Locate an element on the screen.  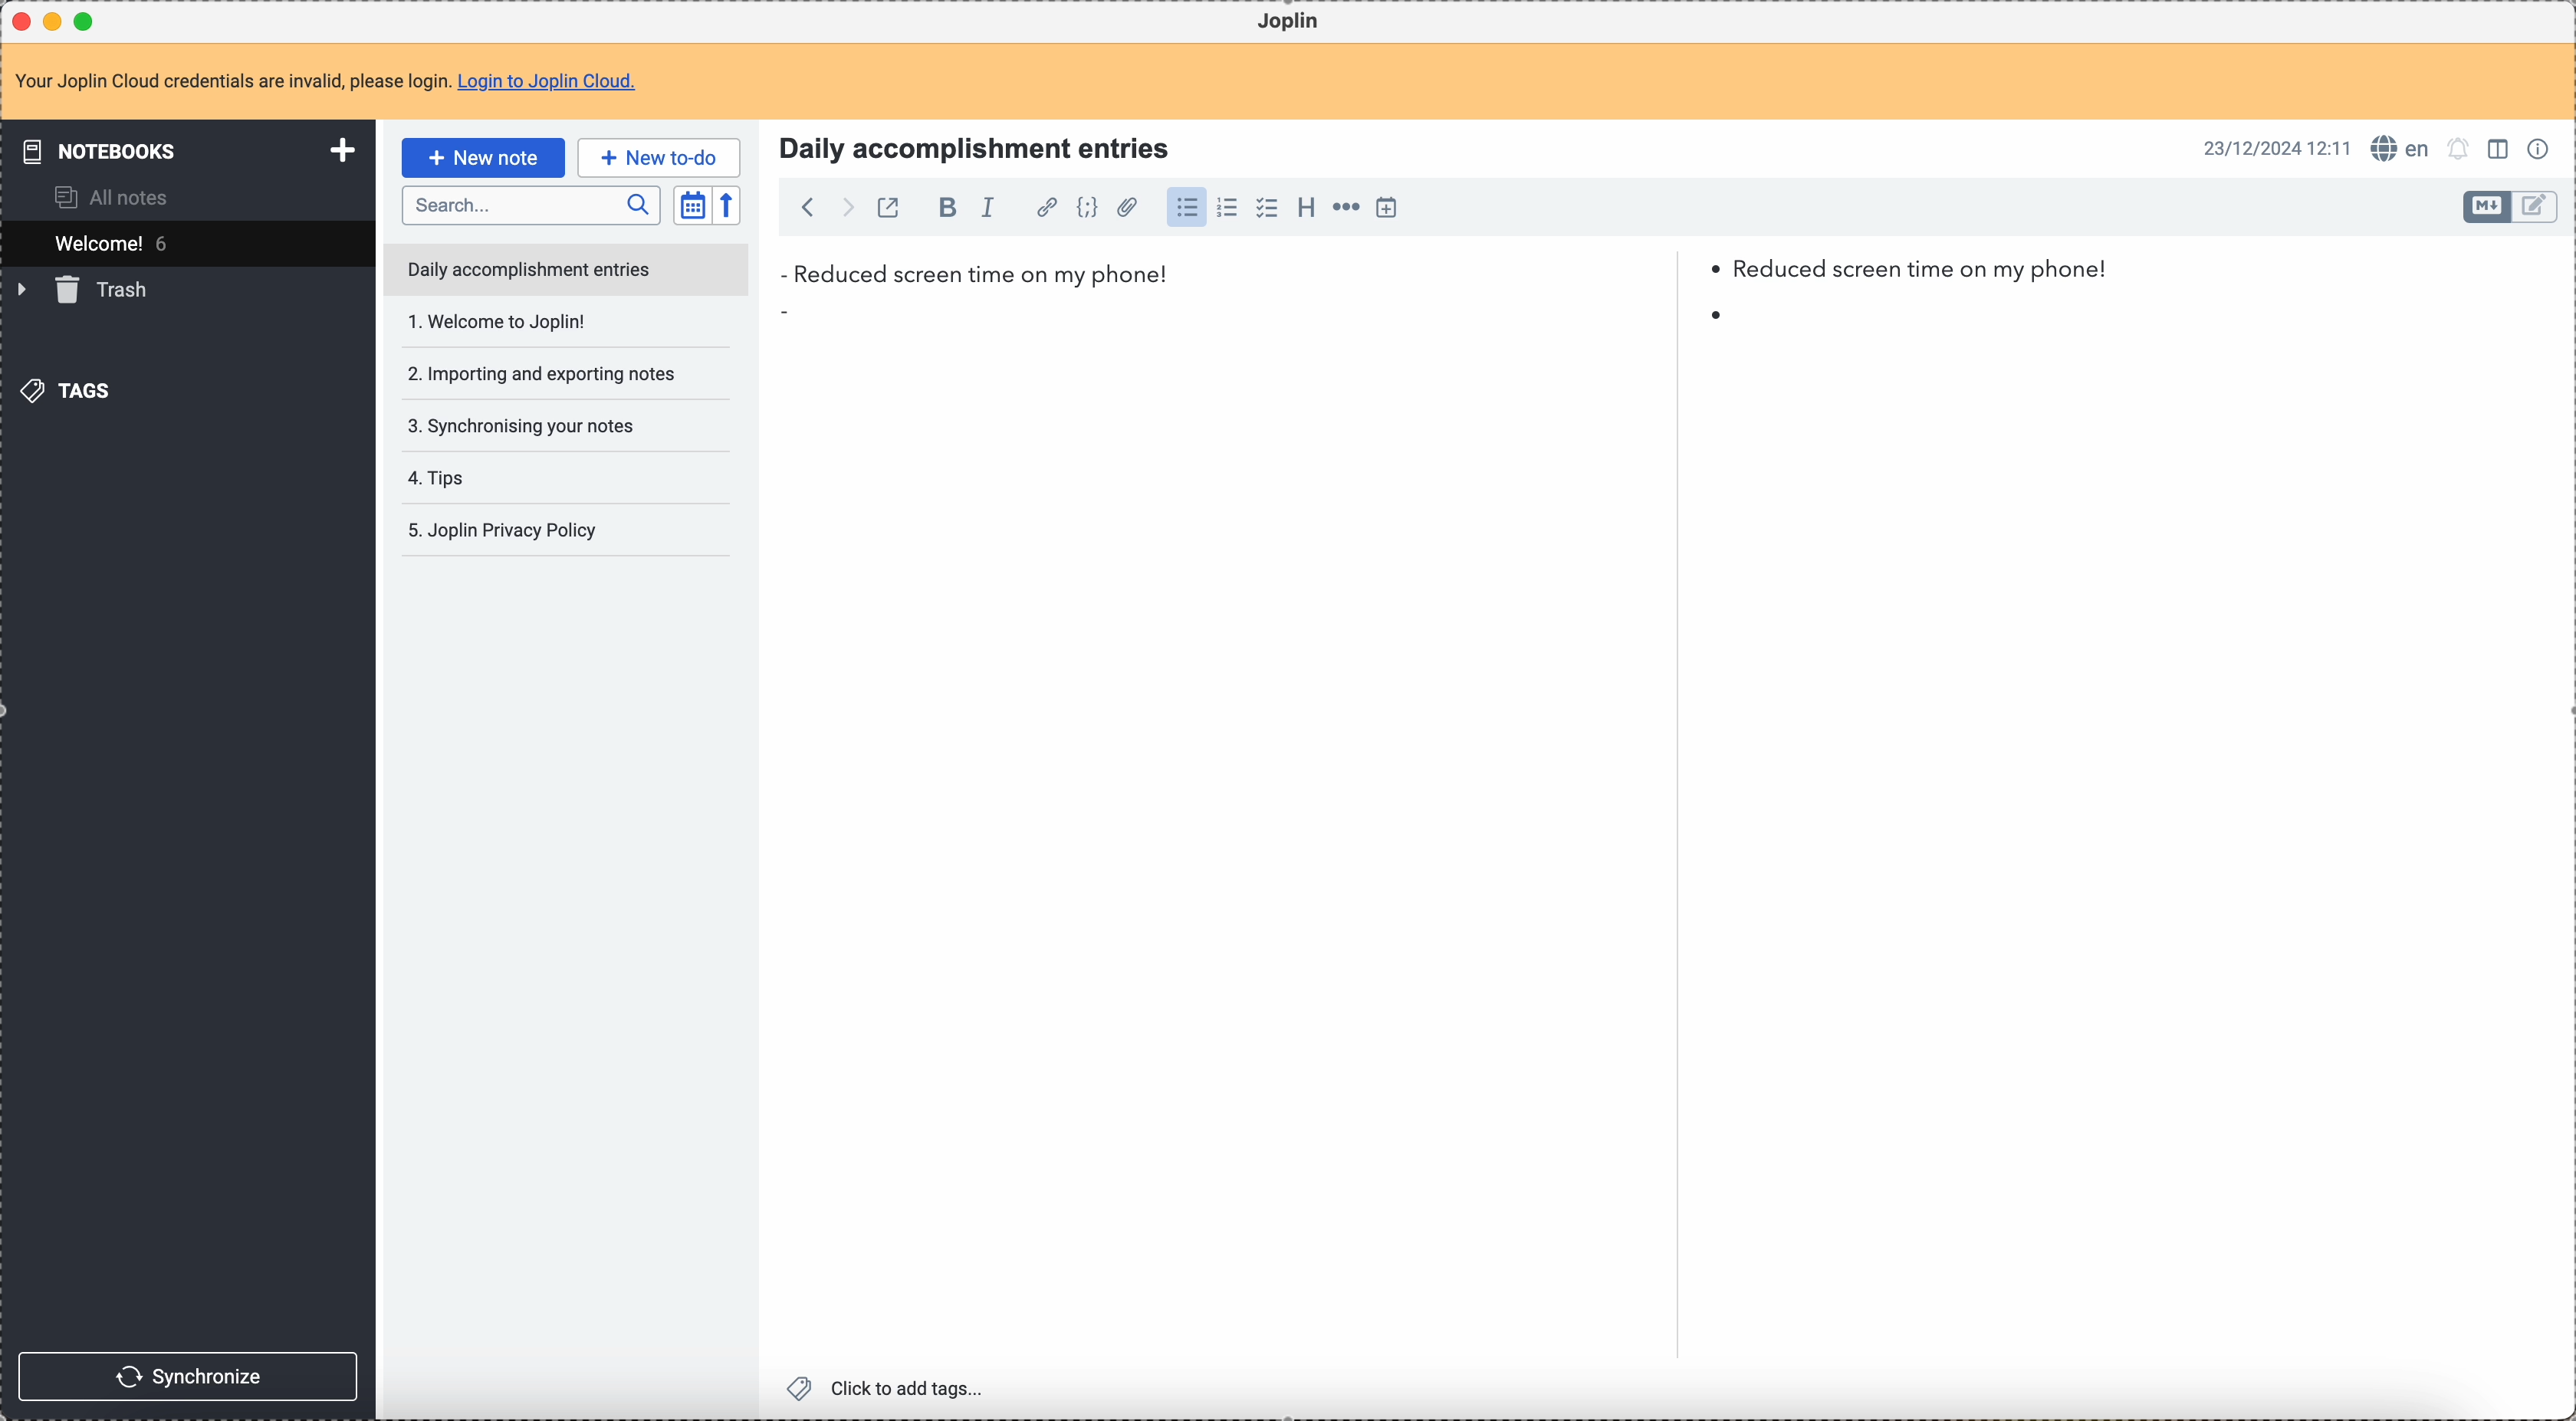
back is located at coordinates (802, 206).